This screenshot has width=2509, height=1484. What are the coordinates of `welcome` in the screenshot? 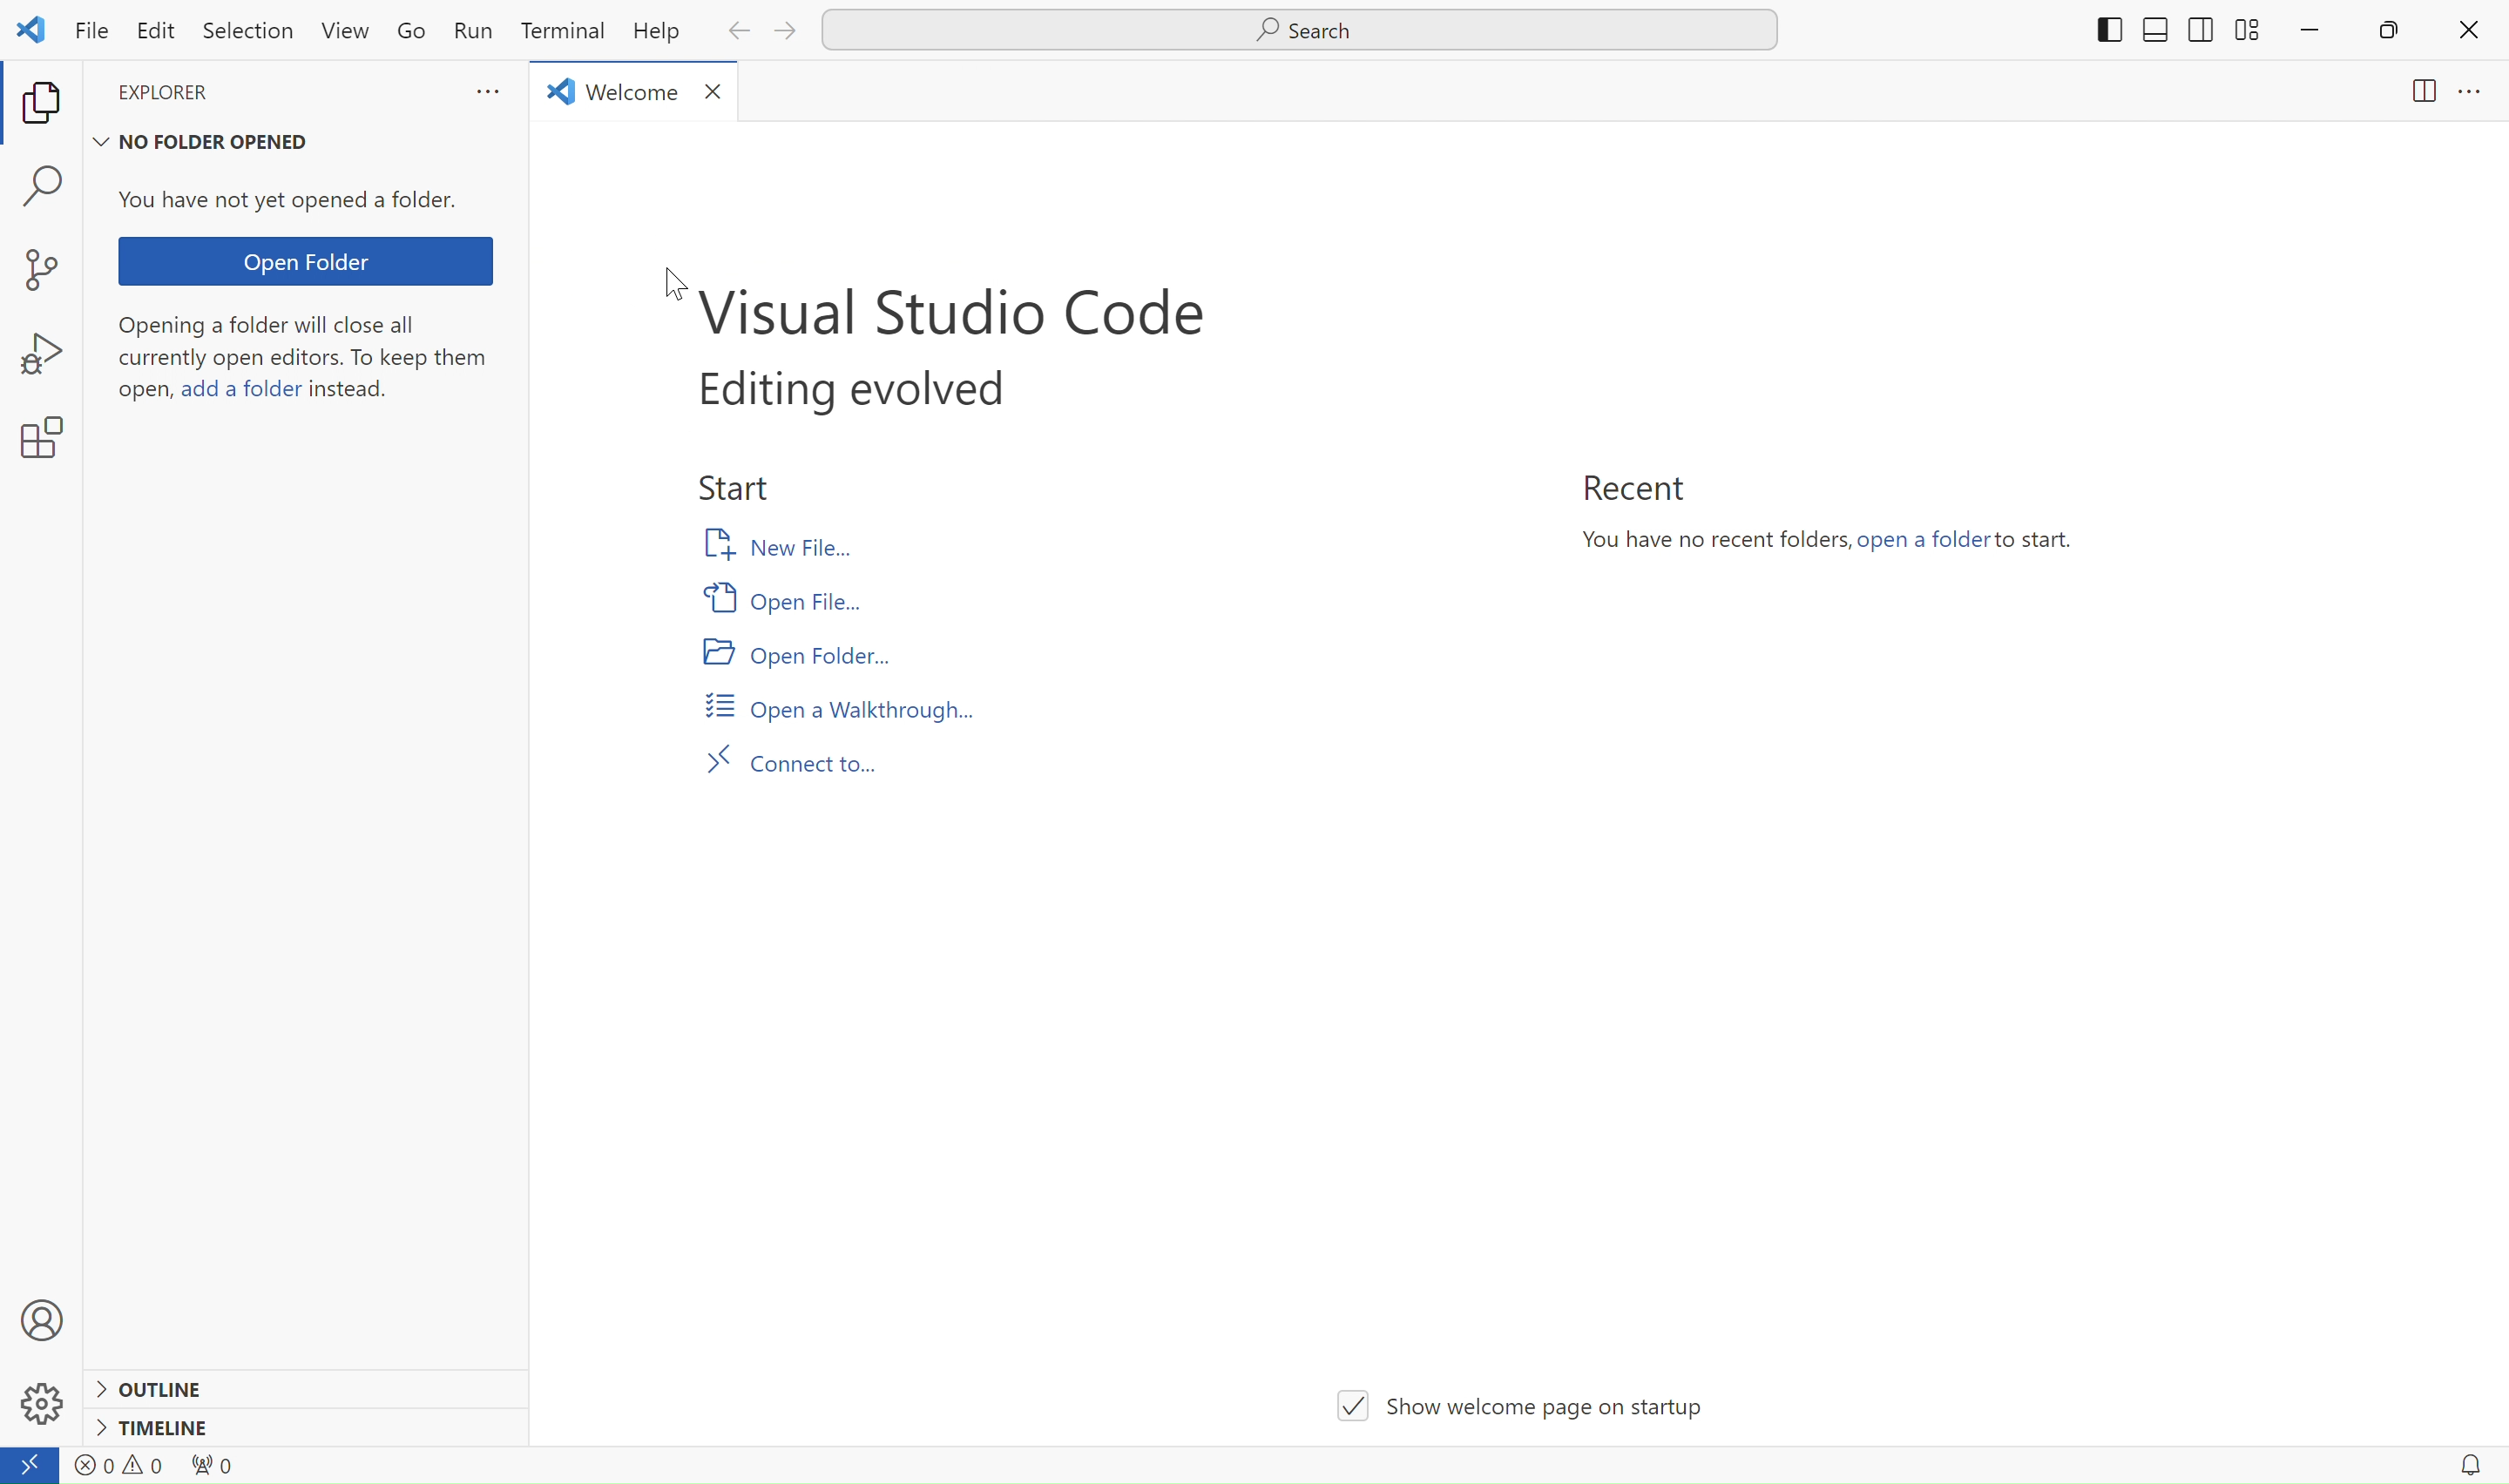 It's located at (614, 94).